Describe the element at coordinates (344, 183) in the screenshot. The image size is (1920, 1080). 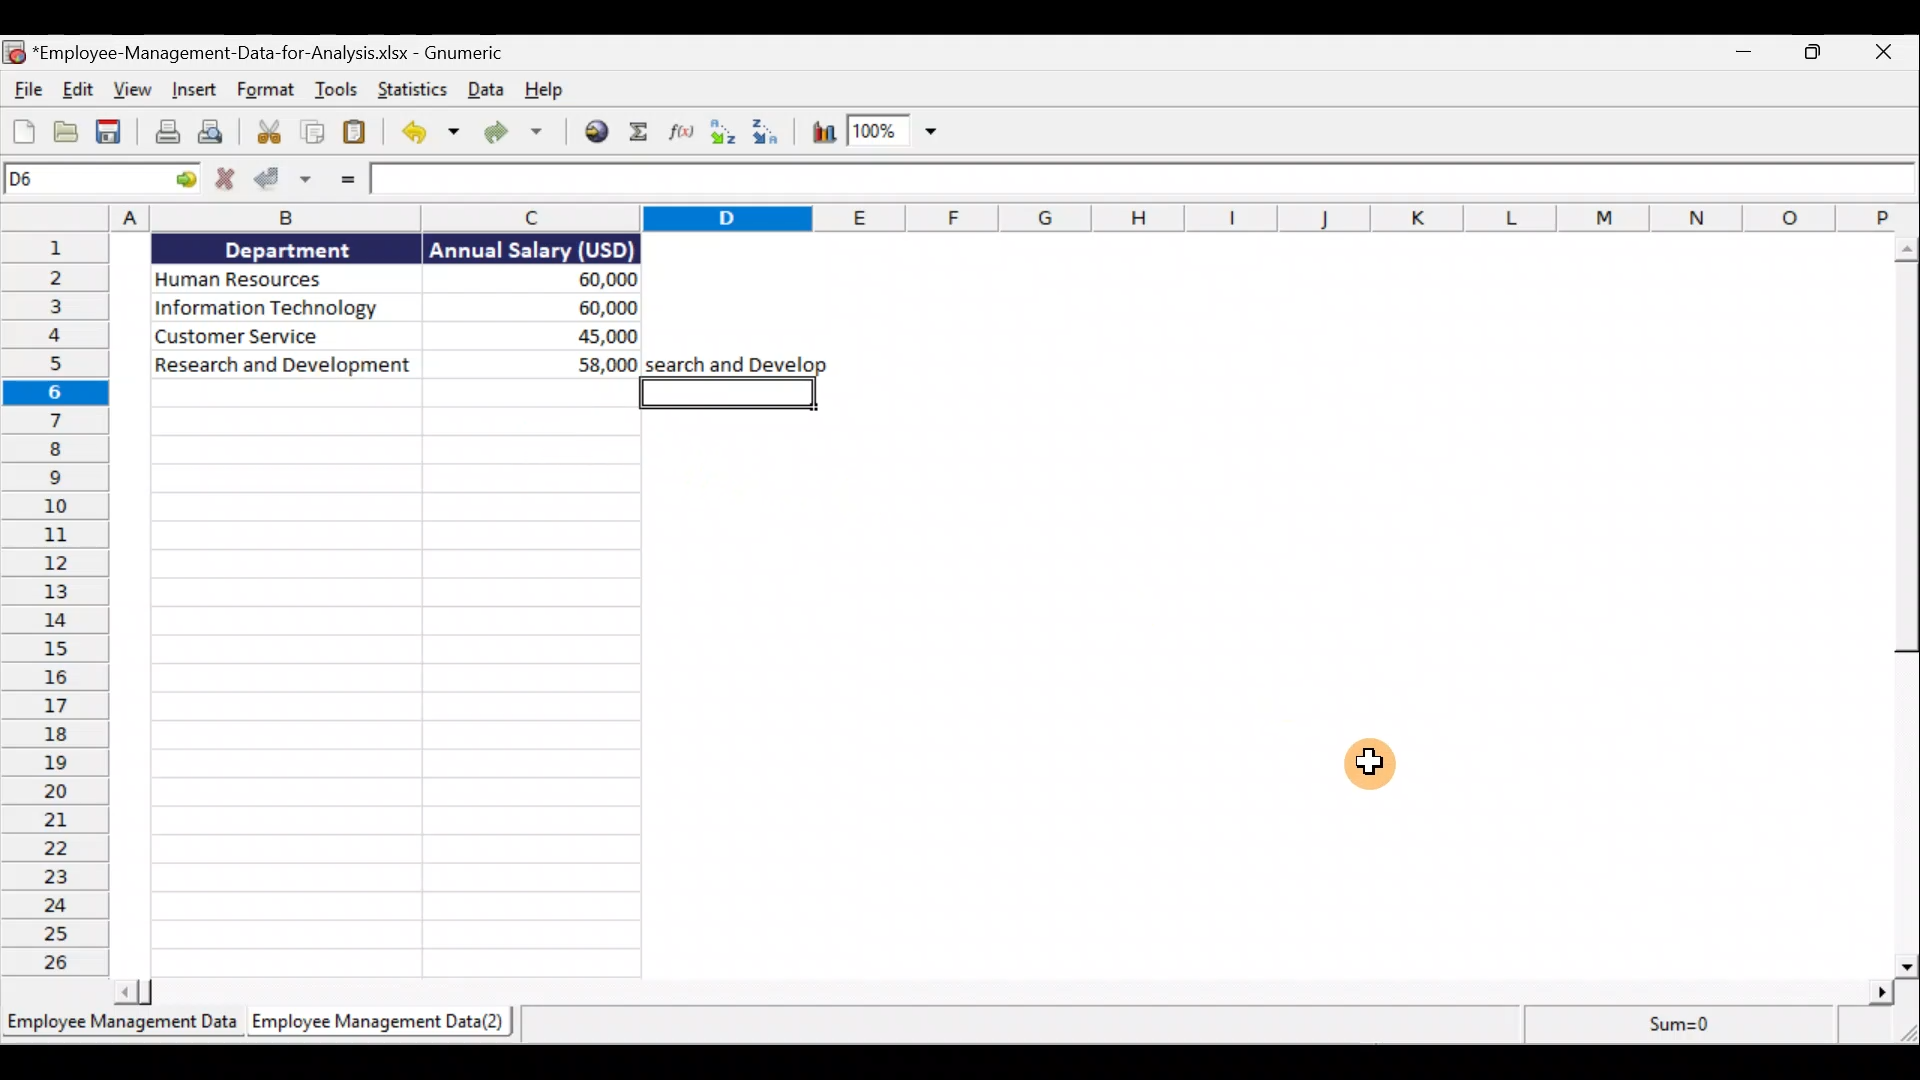
I see `Enter formula` at that location.